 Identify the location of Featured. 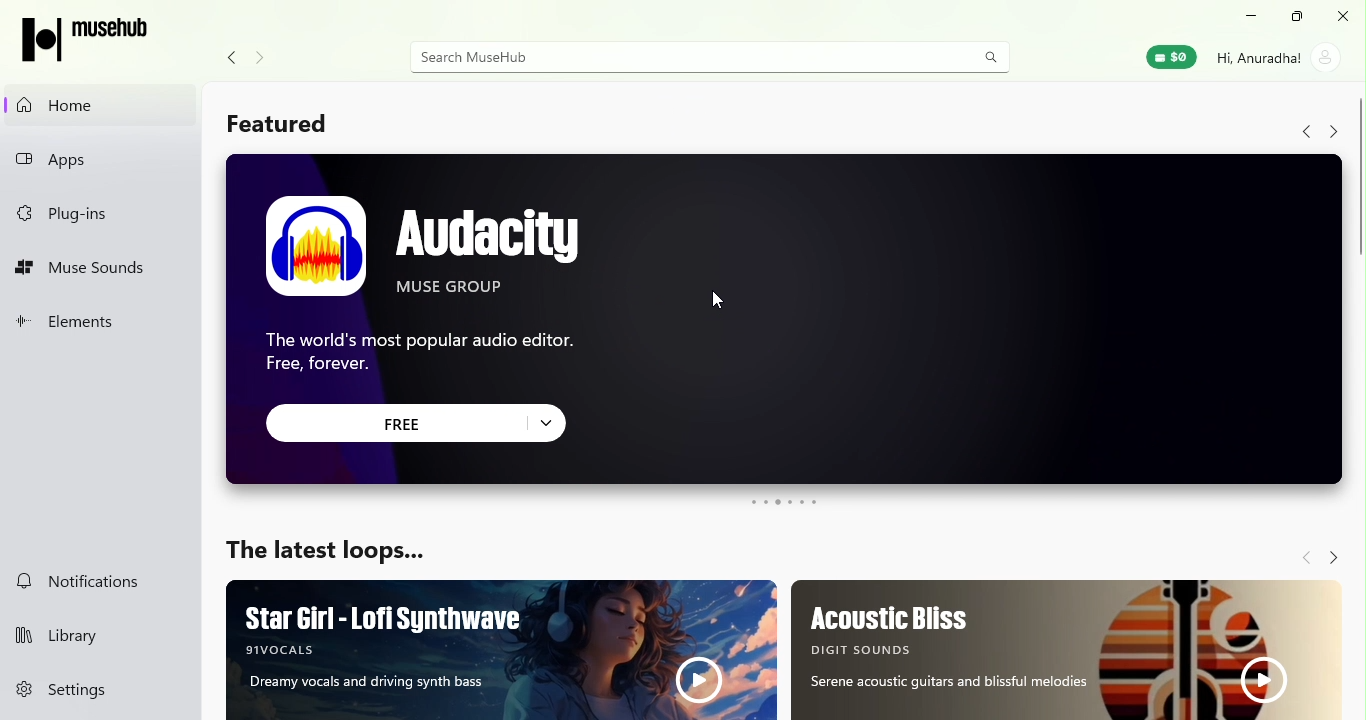
(280, 121).